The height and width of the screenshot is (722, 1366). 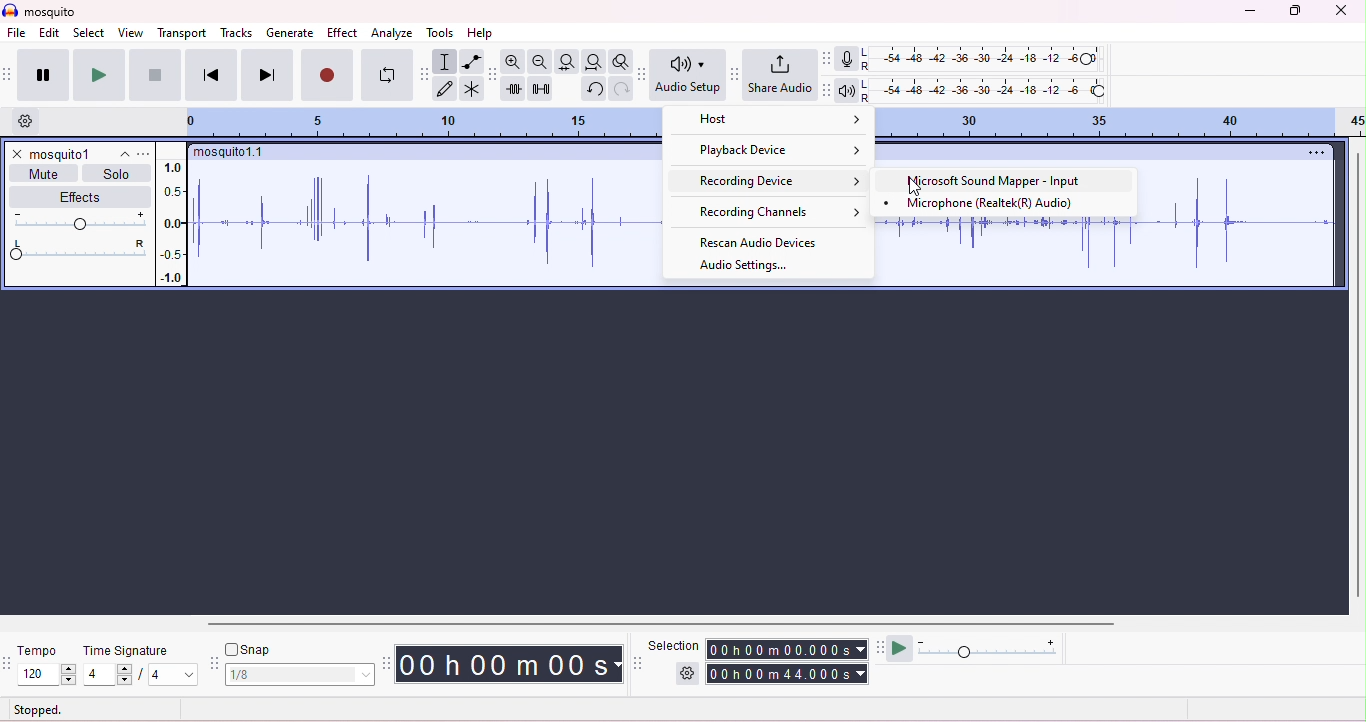 I want to click on audio settings, so click(x=743, y=266).